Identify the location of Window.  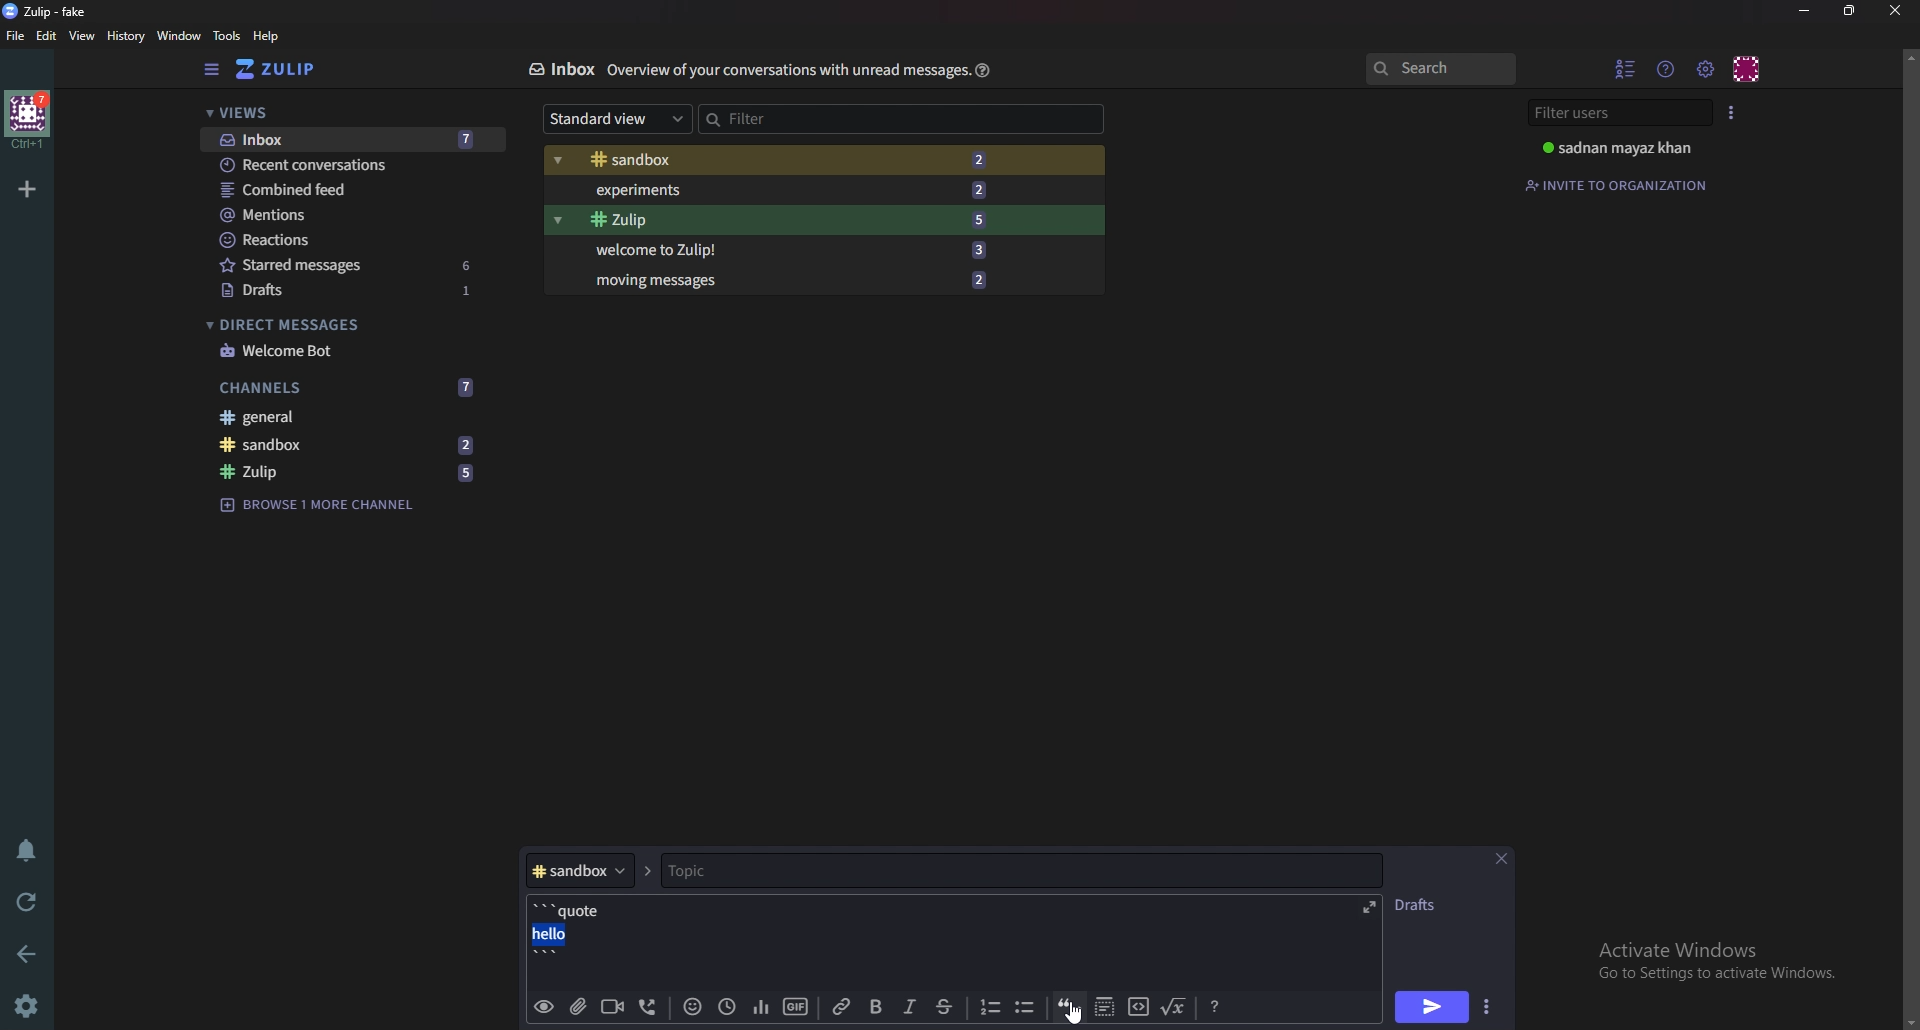
(181, 36).